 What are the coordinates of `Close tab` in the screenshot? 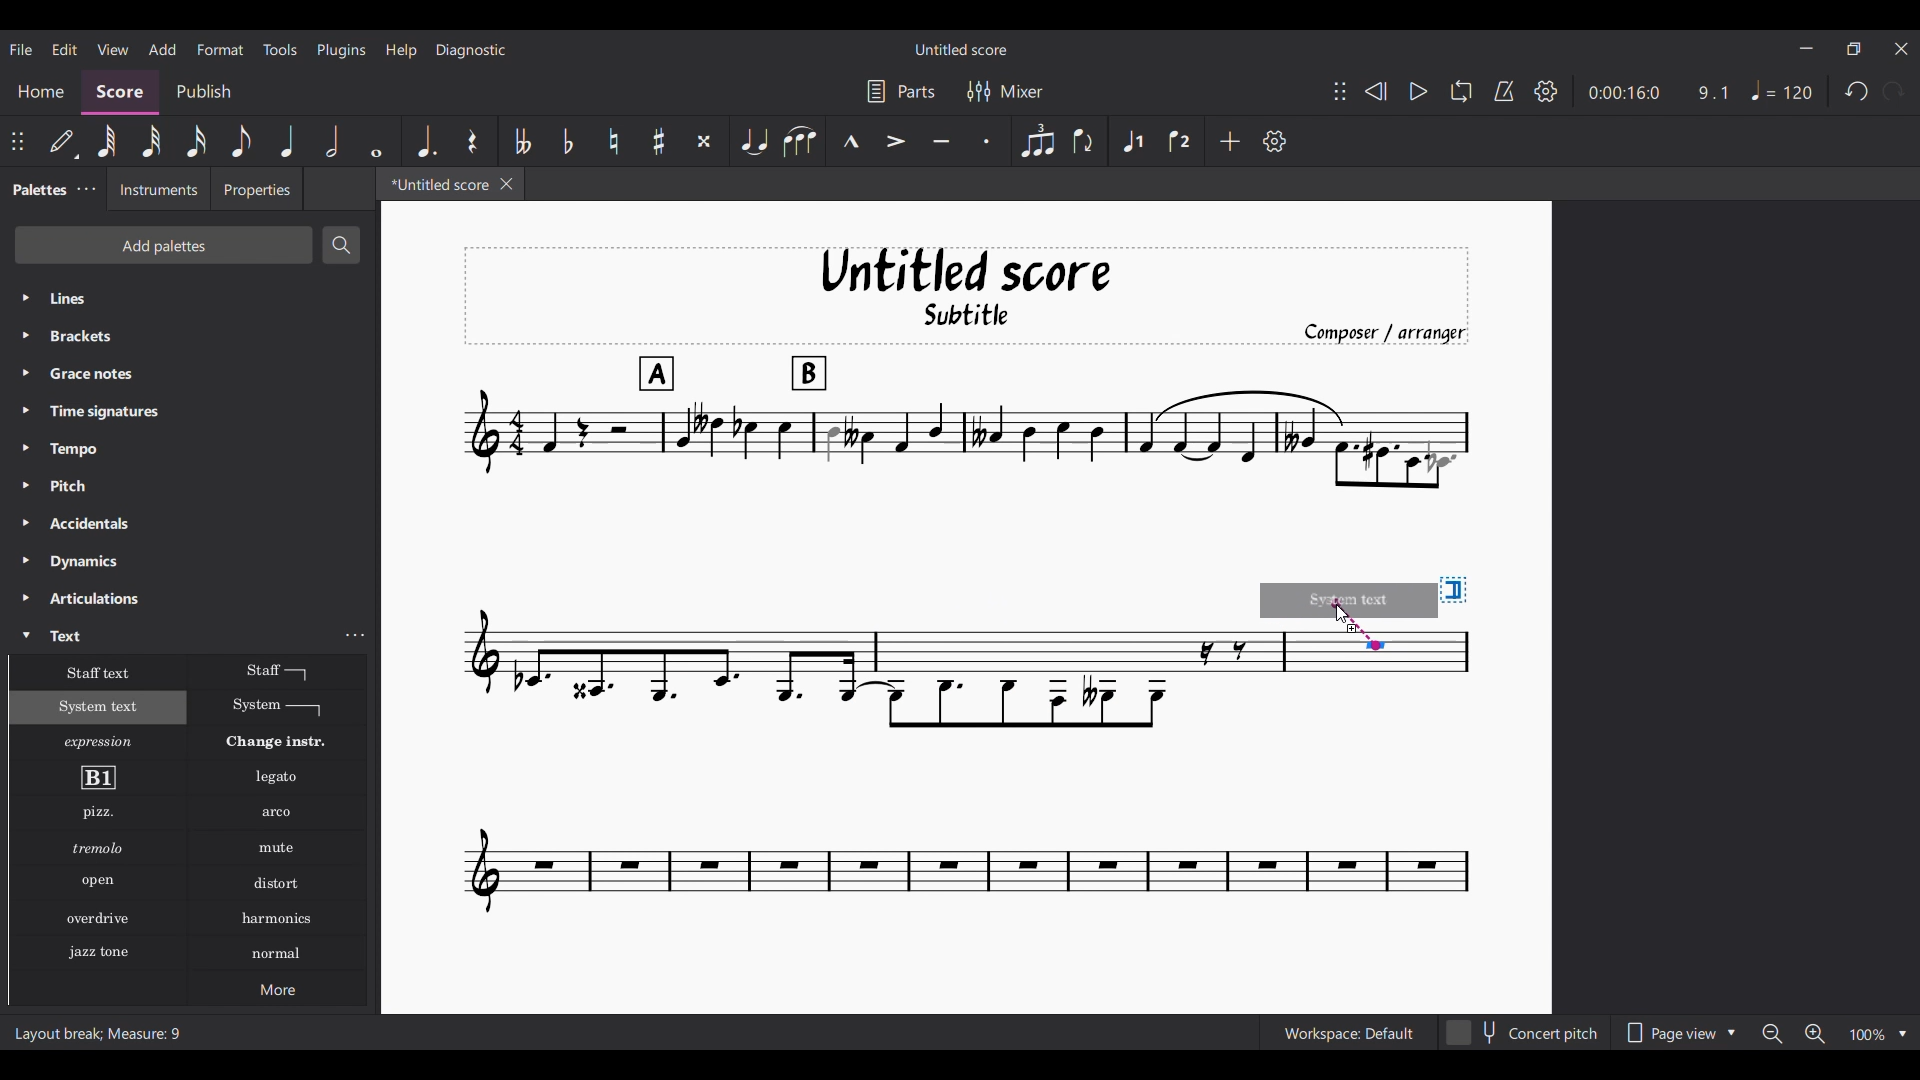 It's located at (506, 184).